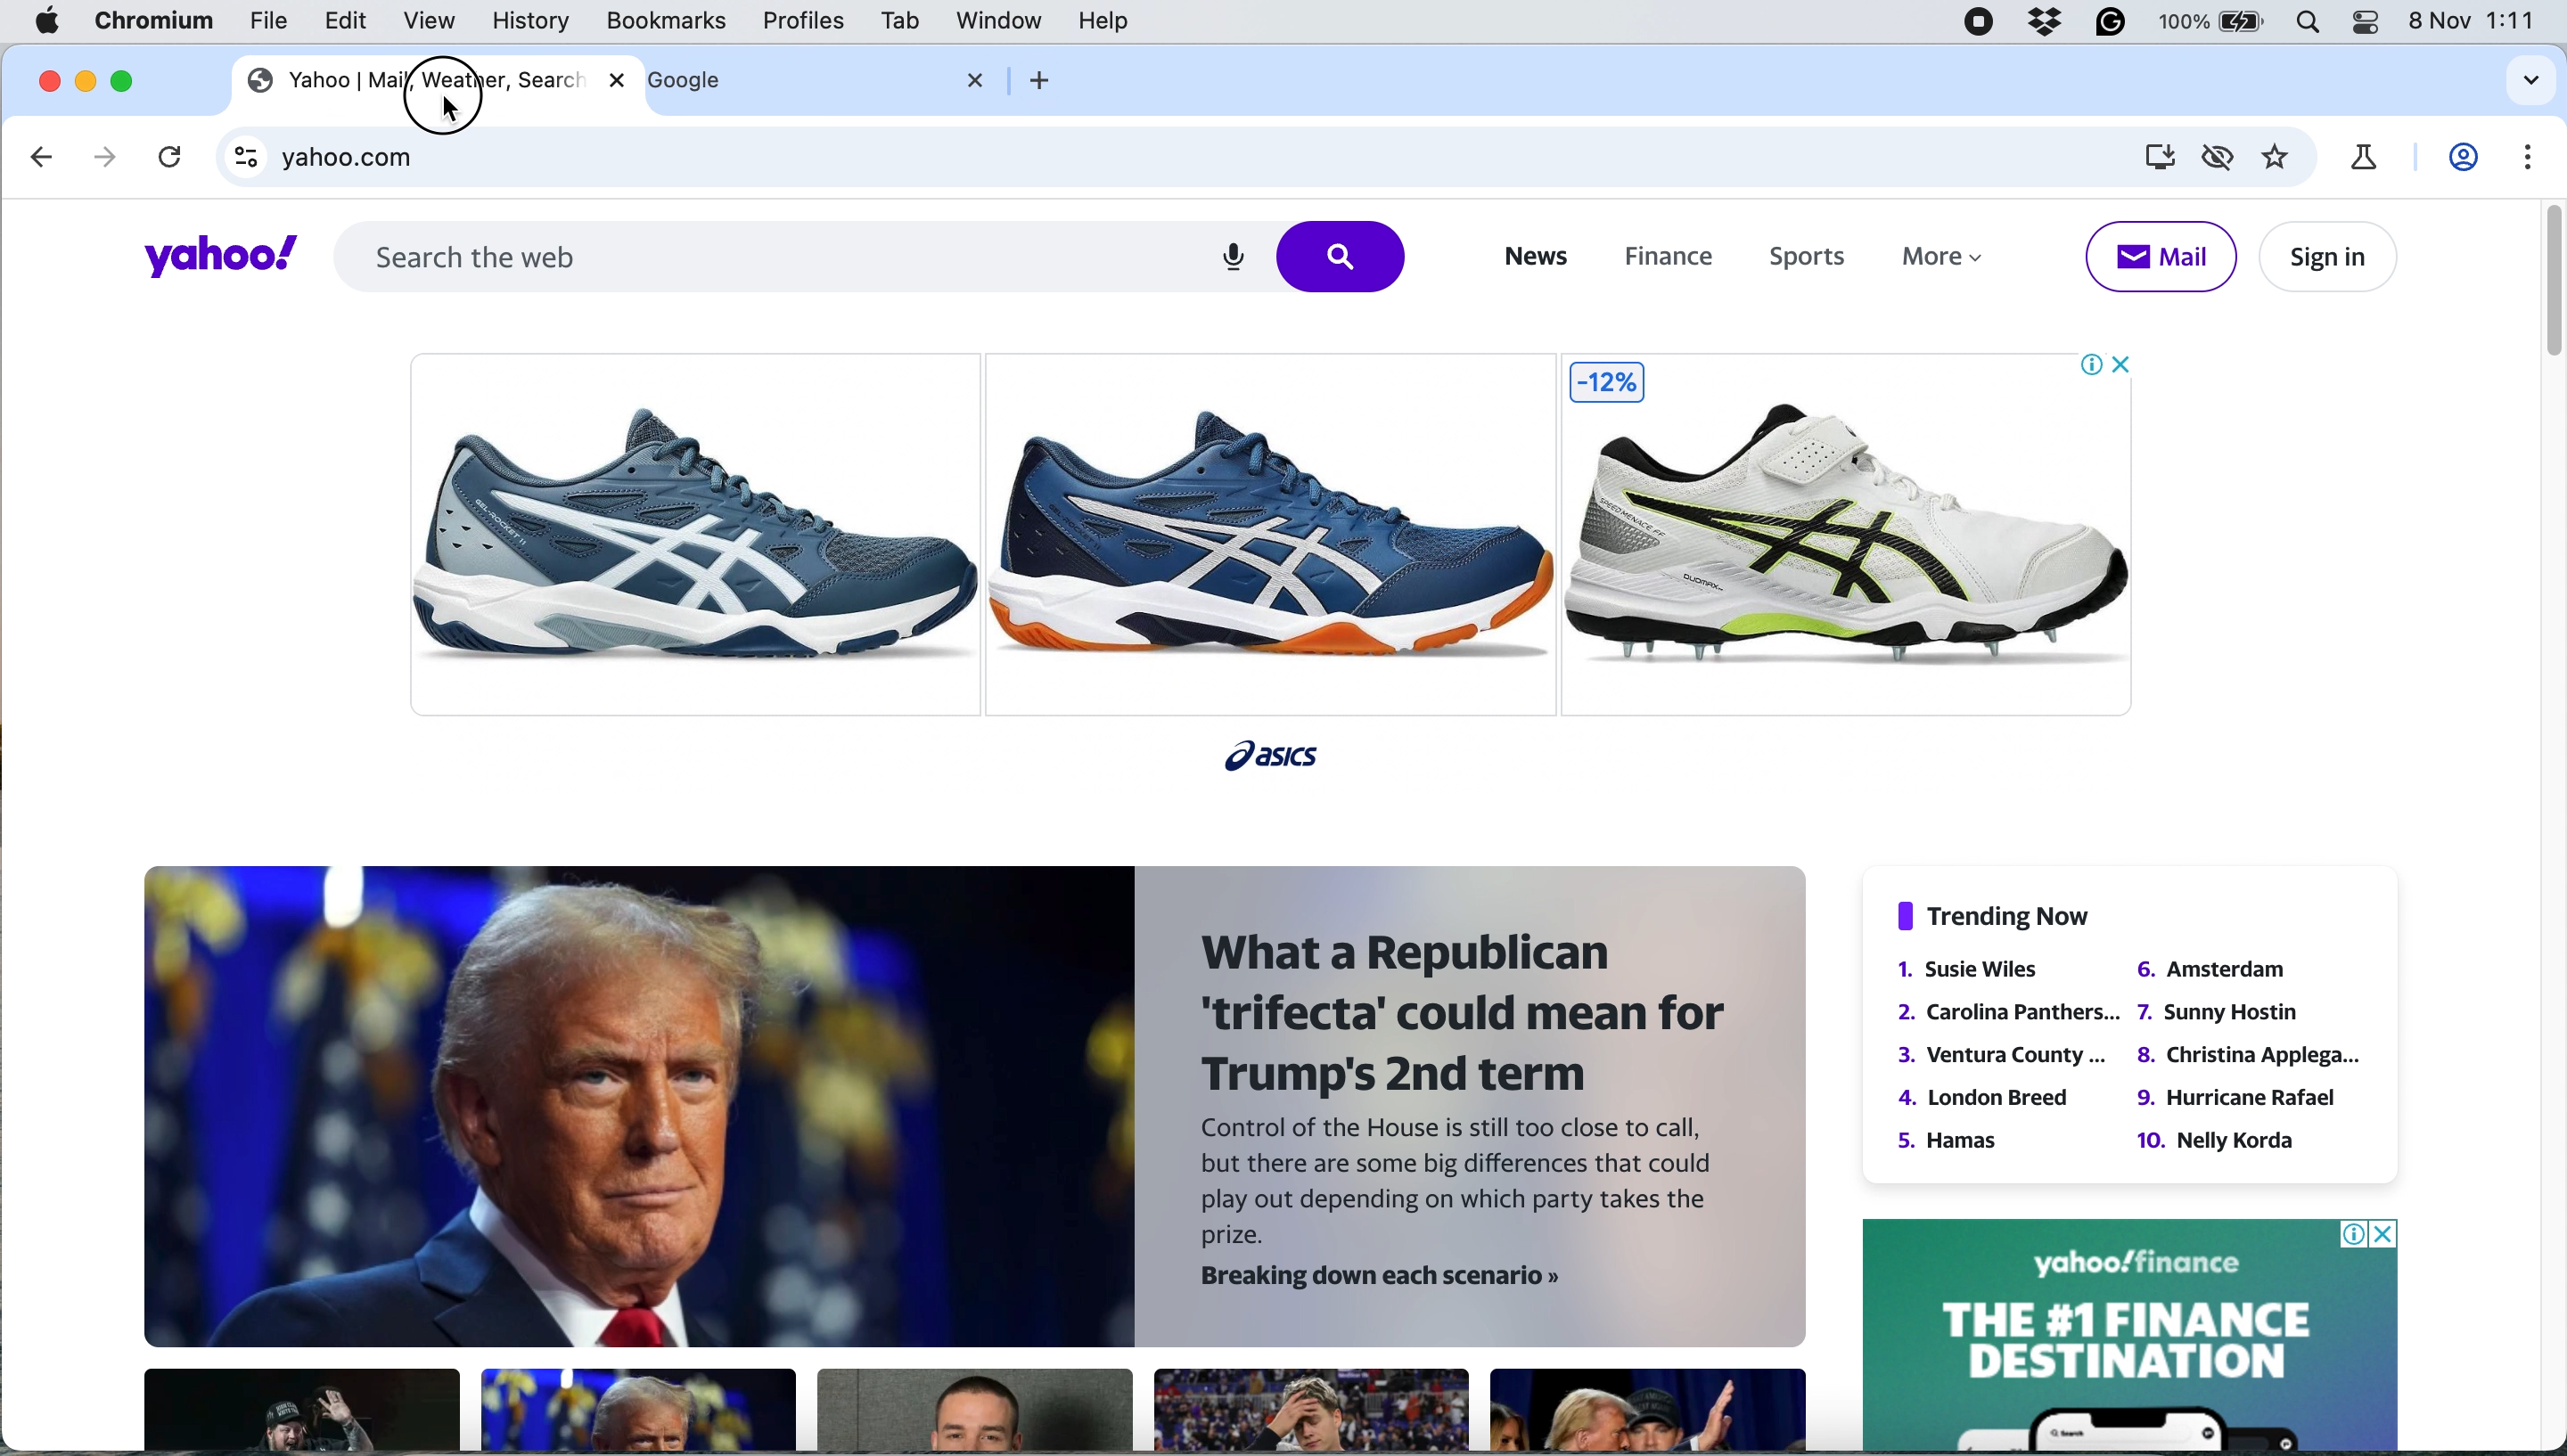  What do you see at coordinates (1195, 159) in the screenshot?
I see `yahoo.com` at bounding box center [1195, 159].